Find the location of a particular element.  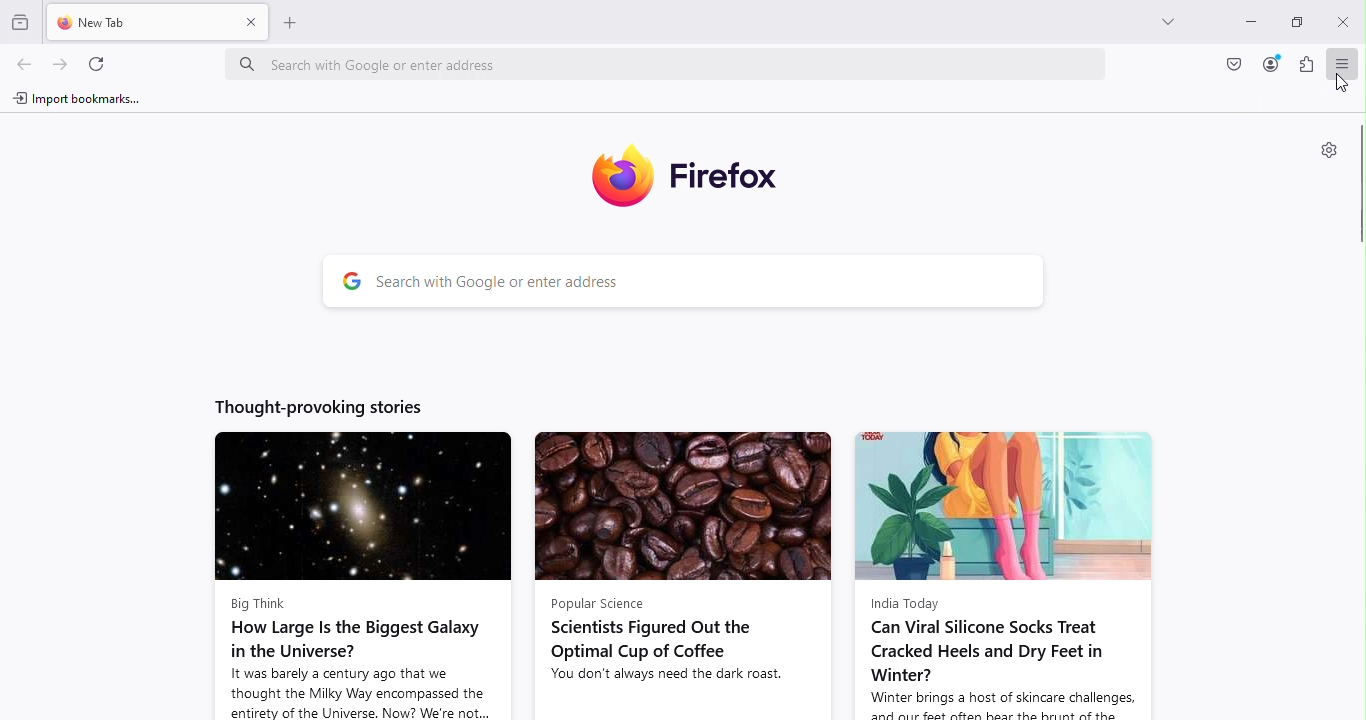

News article is located at coordinates (362, 574).